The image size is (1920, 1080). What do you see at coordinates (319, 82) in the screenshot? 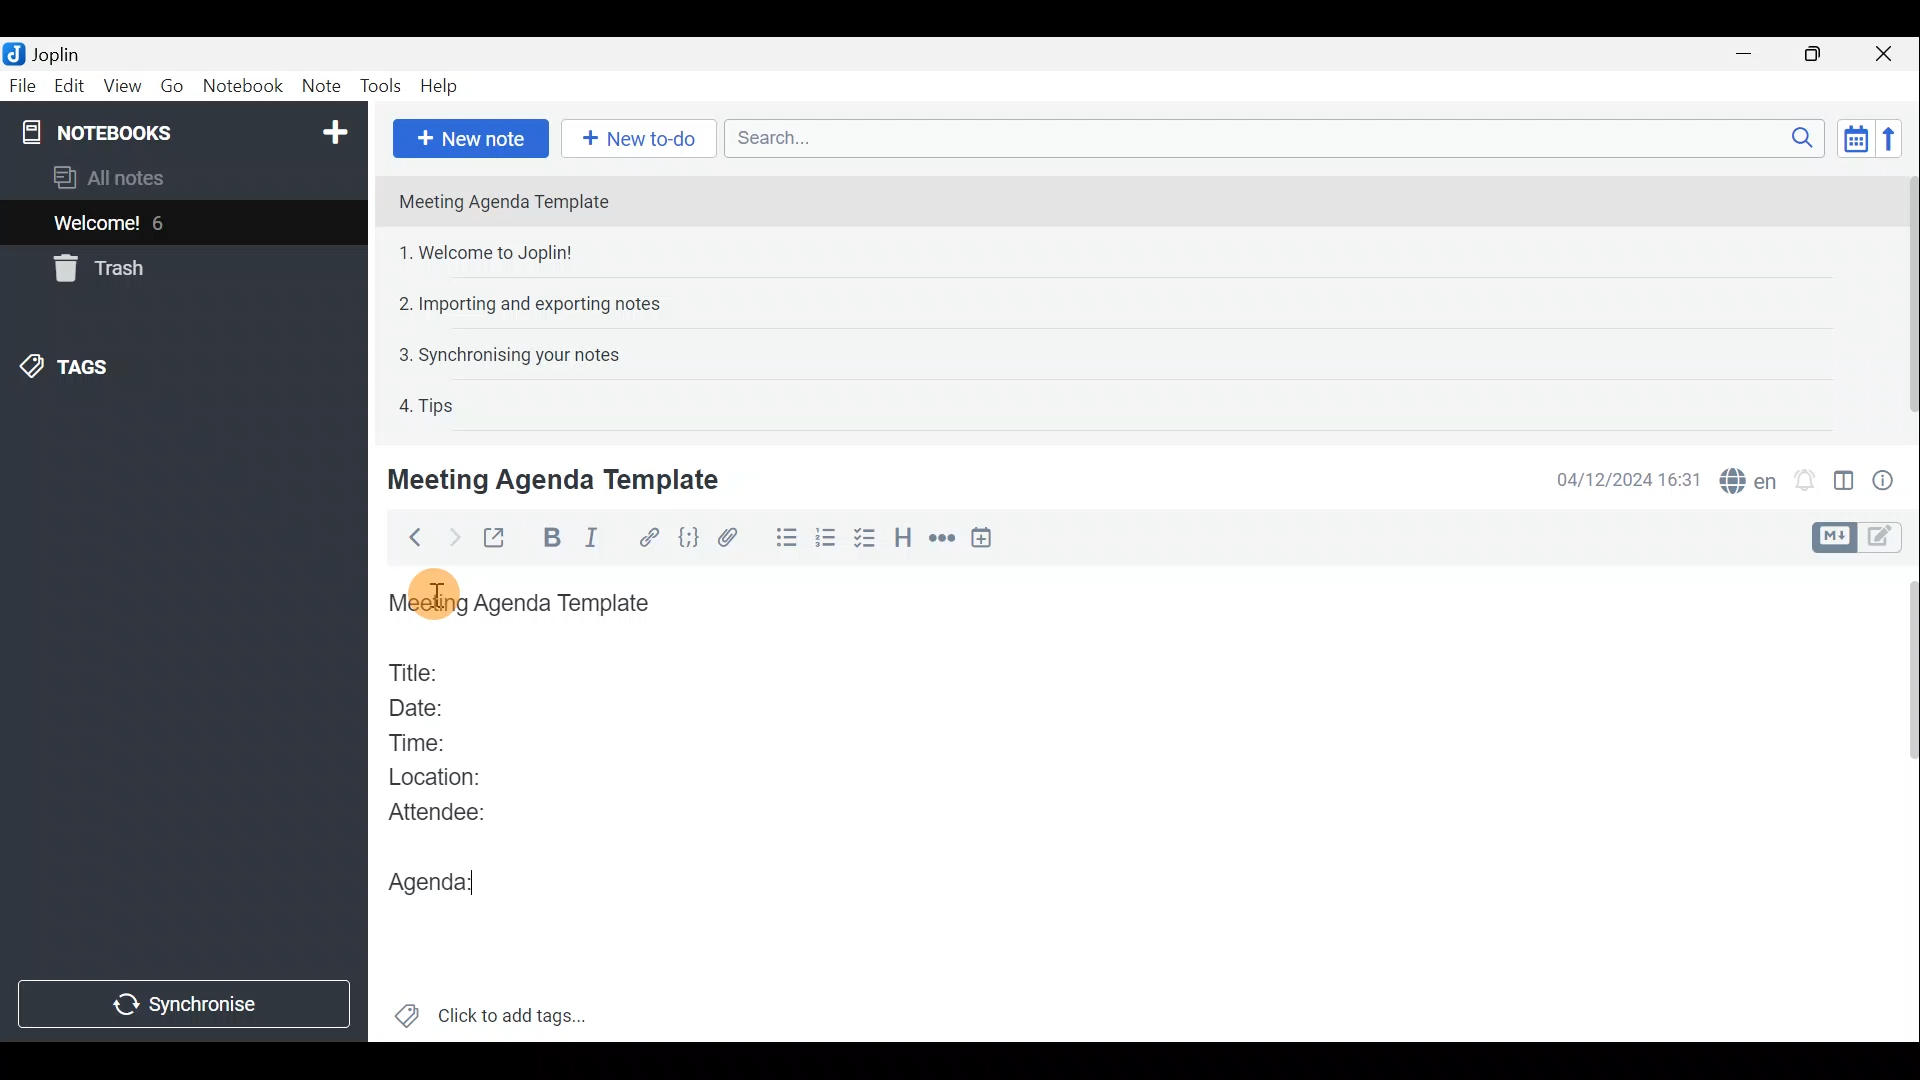
I see `Note` at bounding box center [319, 82].